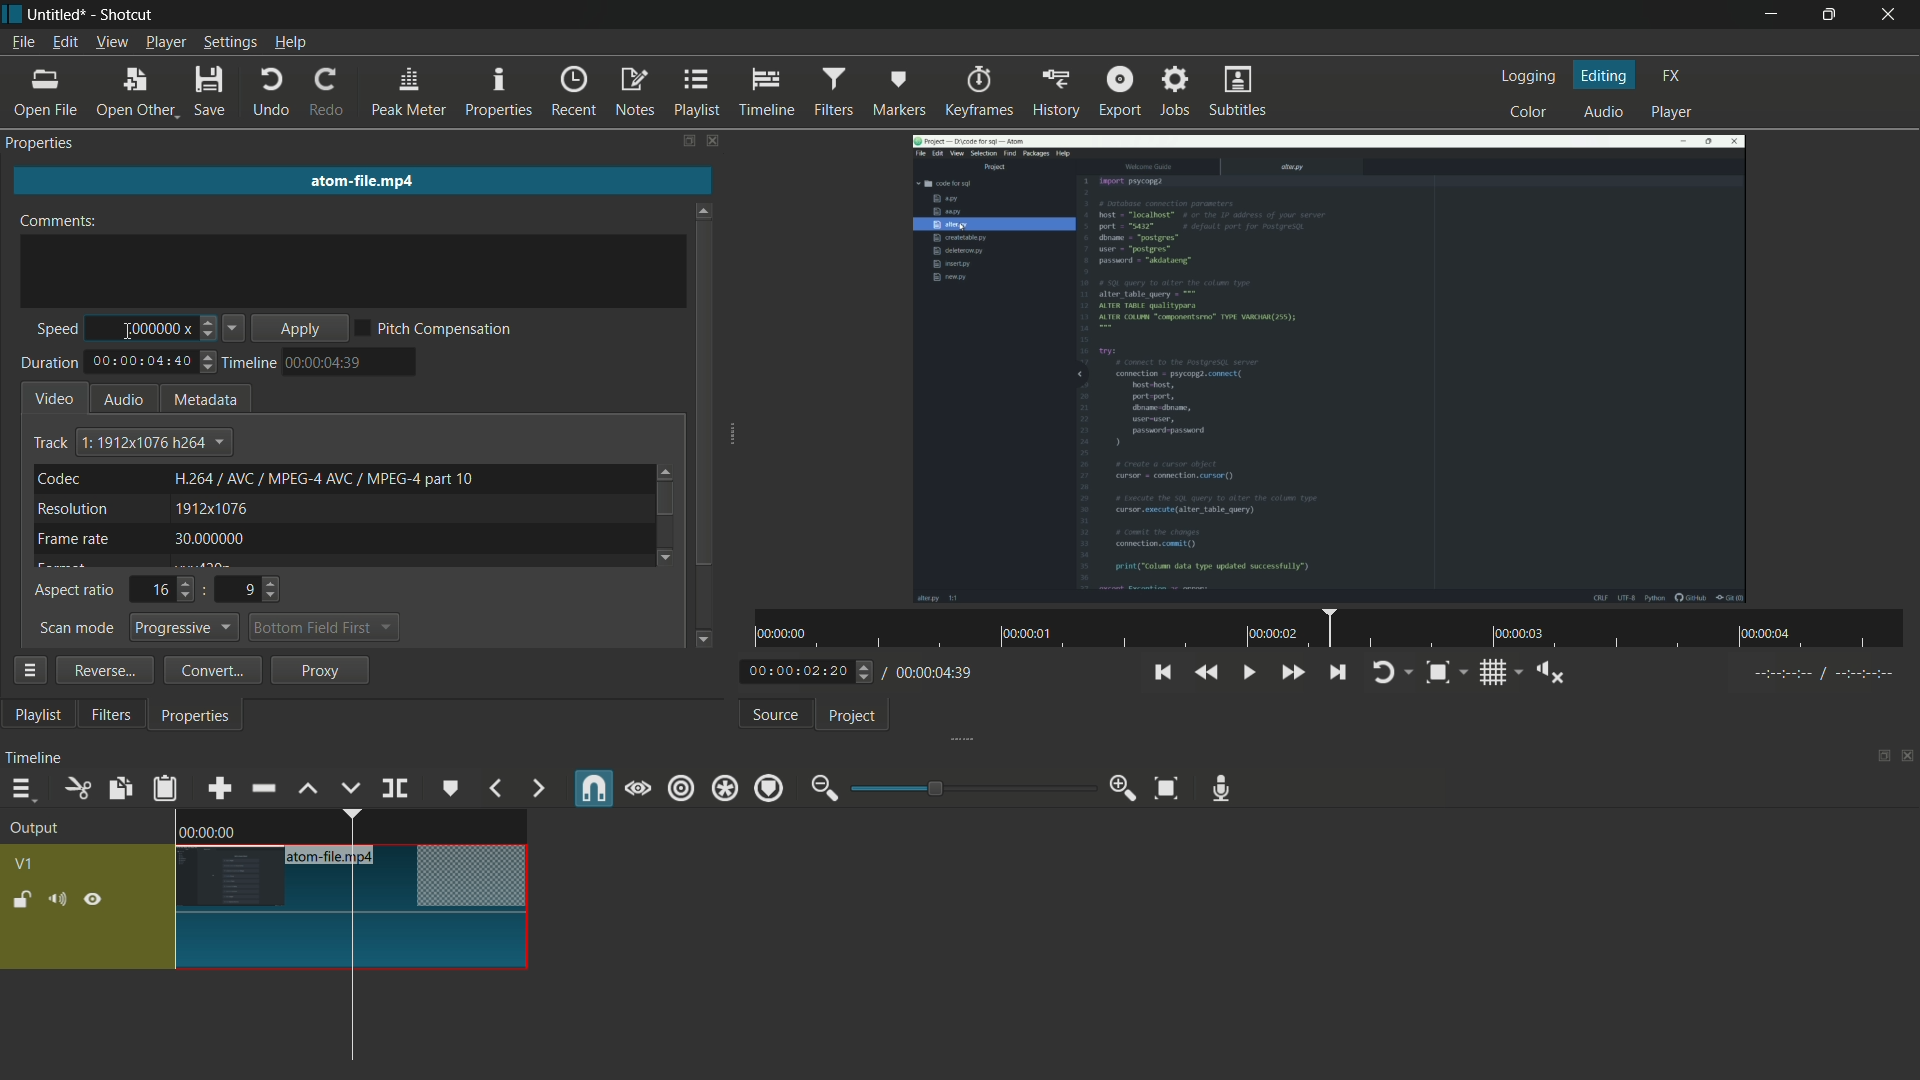 This screenshot has width=1920, height=1080. Describe the element at coordinates (1160, 673) in the screenshot. I see `skip to the previous point` at that location.